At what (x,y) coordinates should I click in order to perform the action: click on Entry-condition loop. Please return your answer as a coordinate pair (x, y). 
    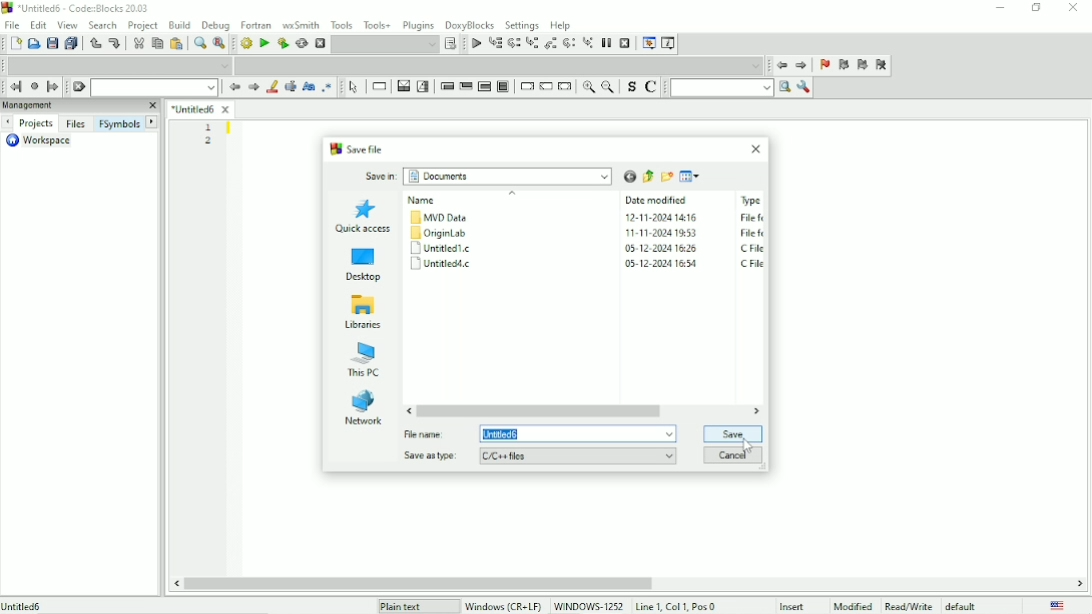
    Looking at the image, I should click on (445, 86).